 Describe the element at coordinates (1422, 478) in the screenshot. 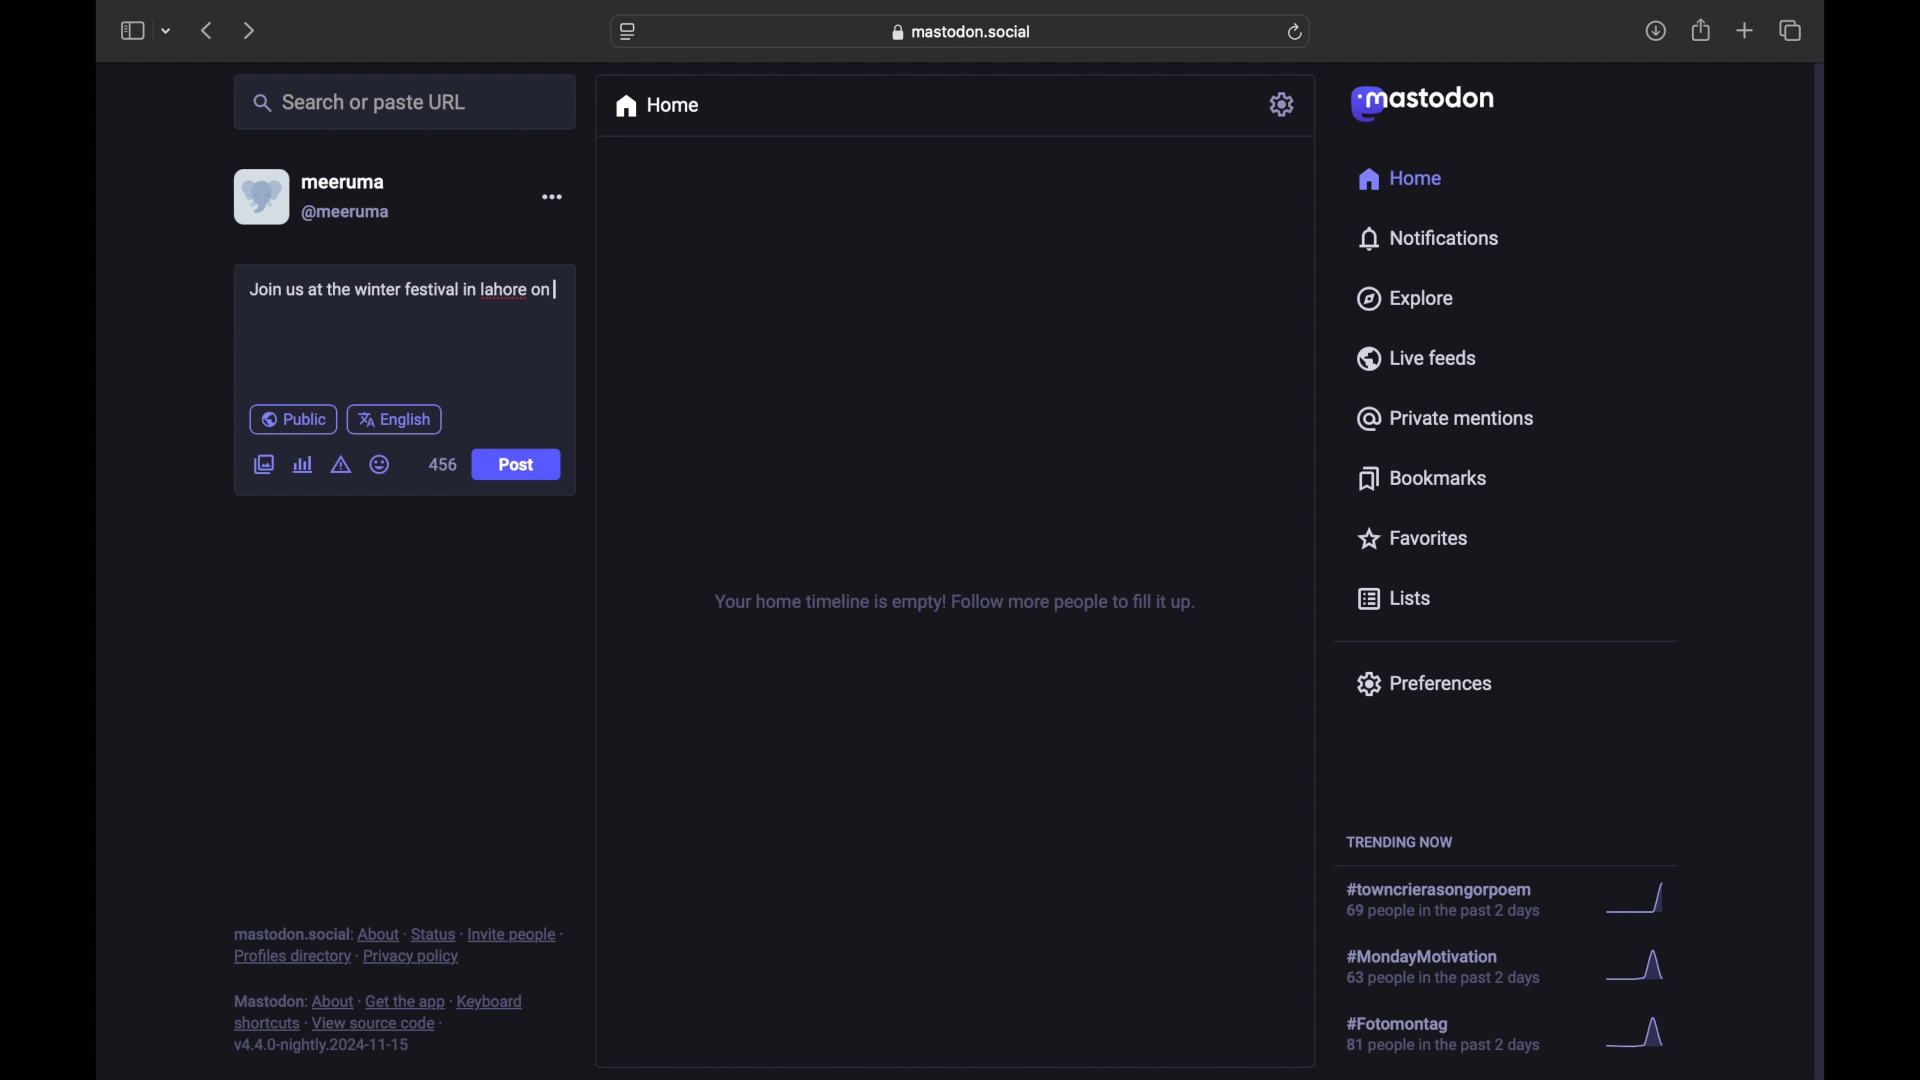

I see `bookmarks` at that location.